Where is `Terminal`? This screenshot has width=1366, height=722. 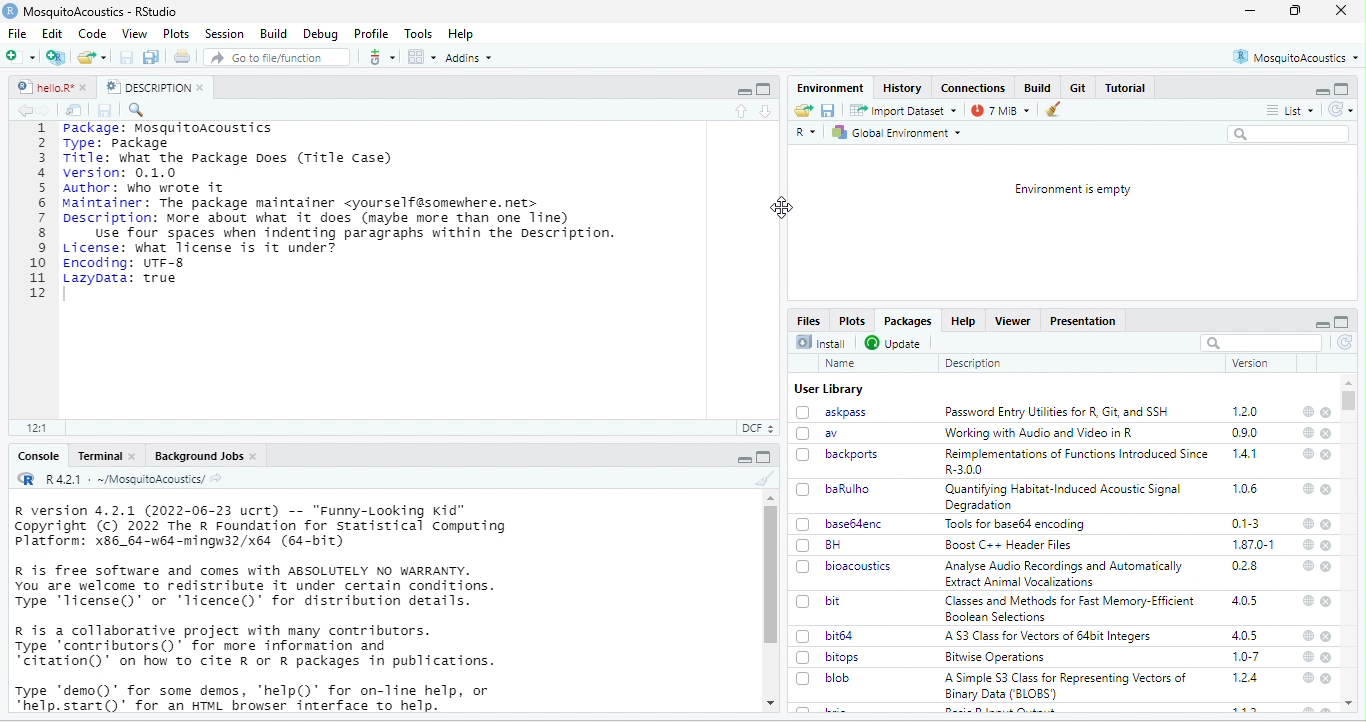 Terminal is located at coordinates (105, 455).